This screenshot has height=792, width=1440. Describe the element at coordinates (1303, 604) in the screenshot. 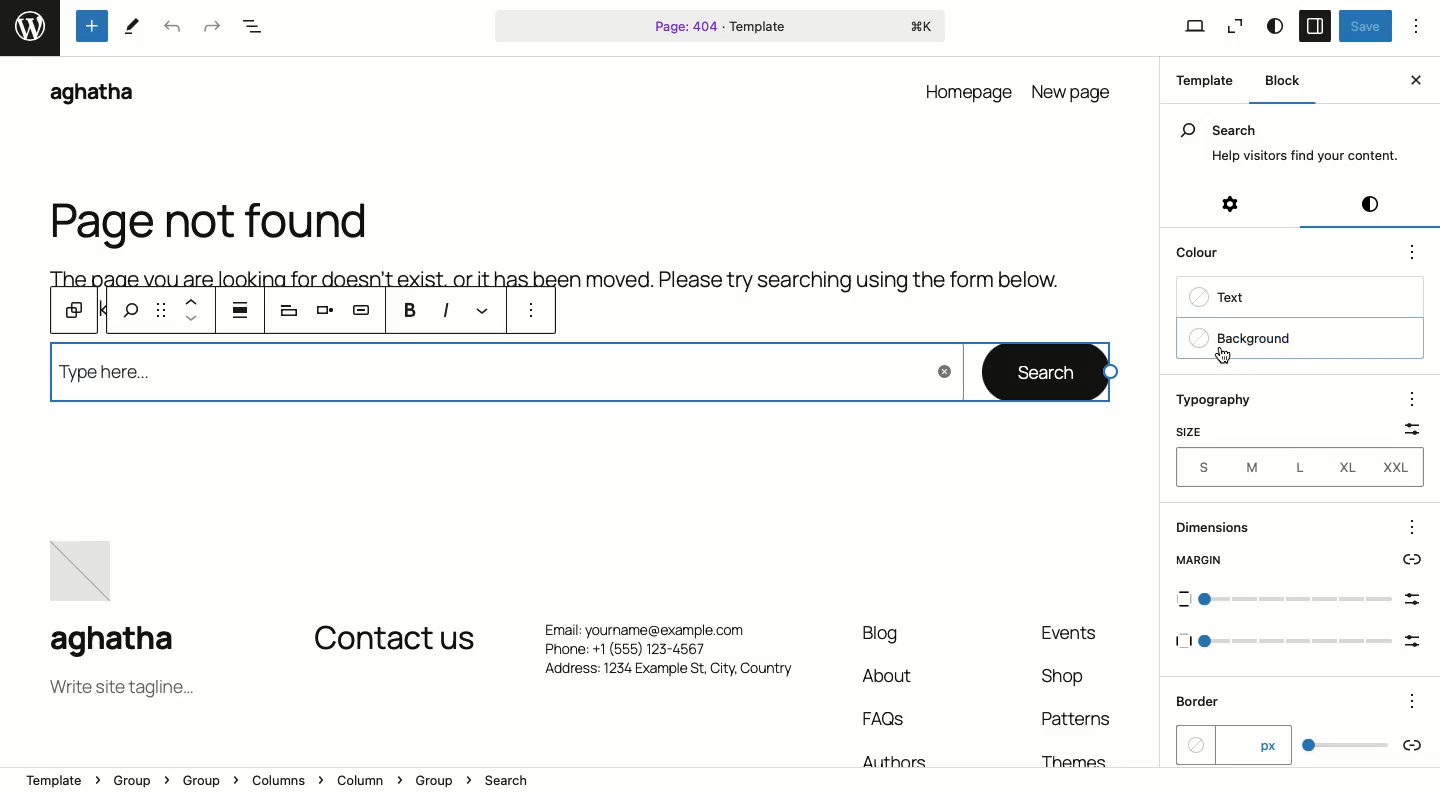

I see `` at that location.